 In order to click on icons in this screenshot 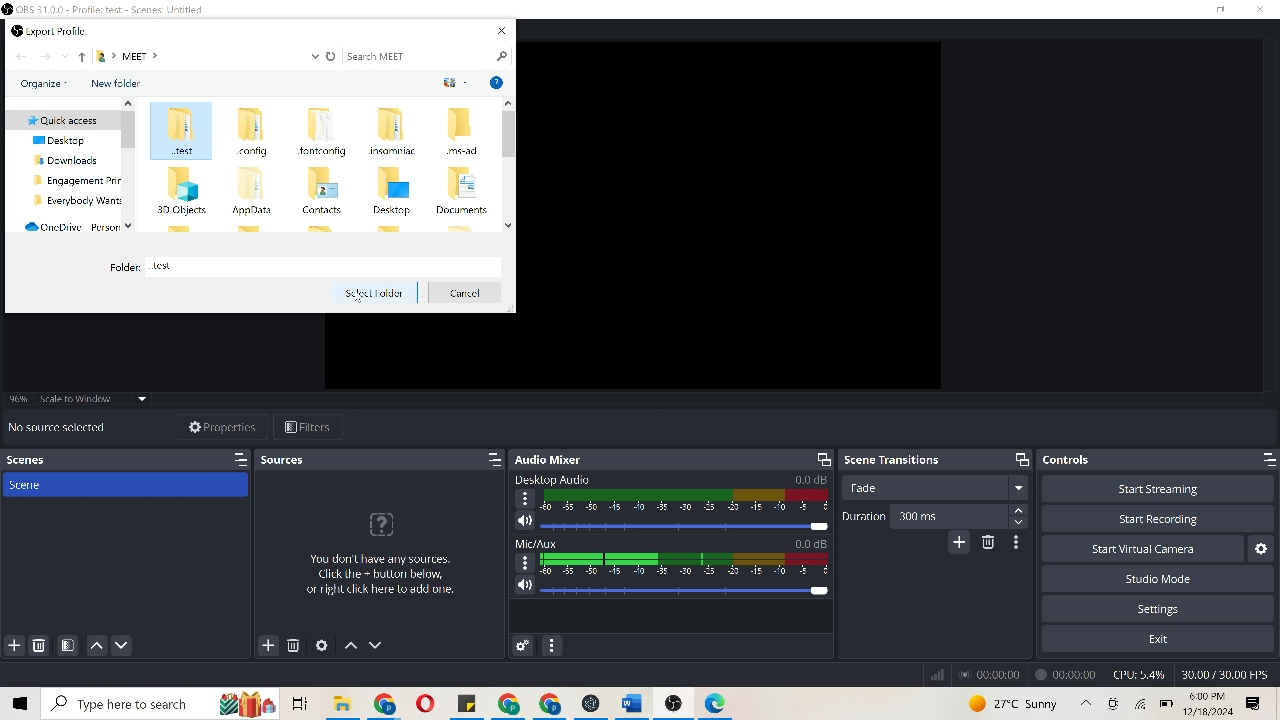, I will do `click(265, 701)`.